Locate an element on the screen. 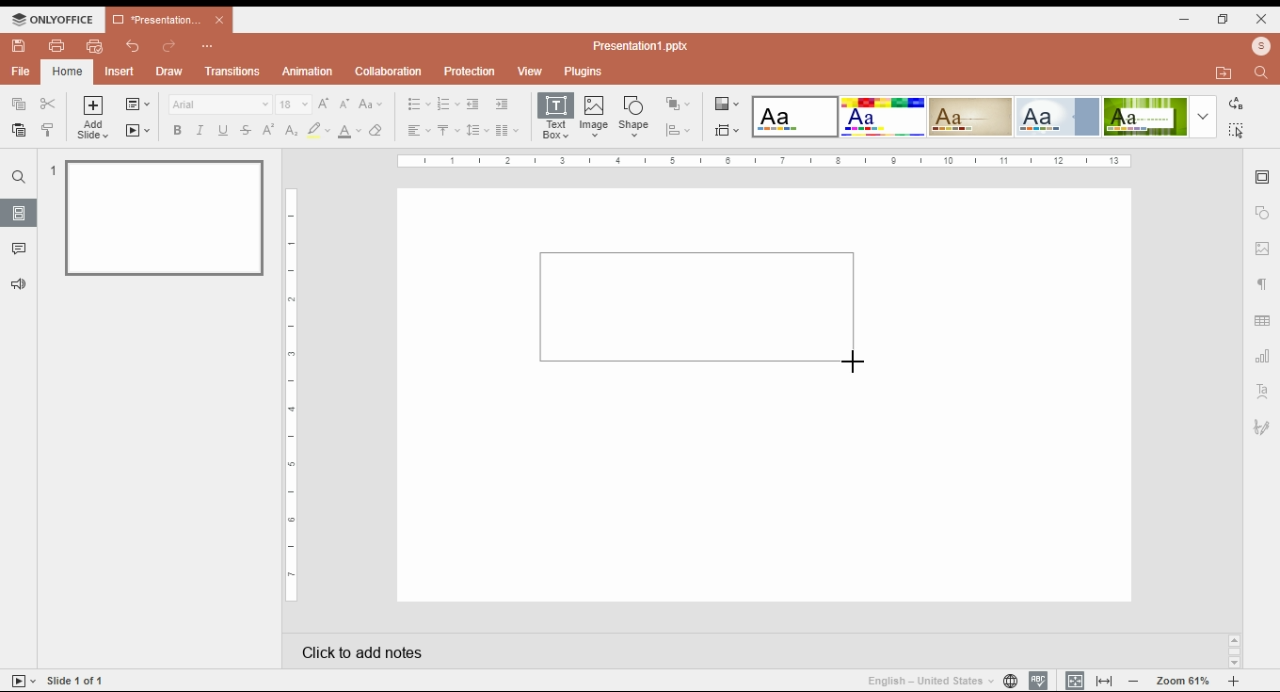 The image size is (1280, 692). zoom 61% is located at coordinates (1181, 681).